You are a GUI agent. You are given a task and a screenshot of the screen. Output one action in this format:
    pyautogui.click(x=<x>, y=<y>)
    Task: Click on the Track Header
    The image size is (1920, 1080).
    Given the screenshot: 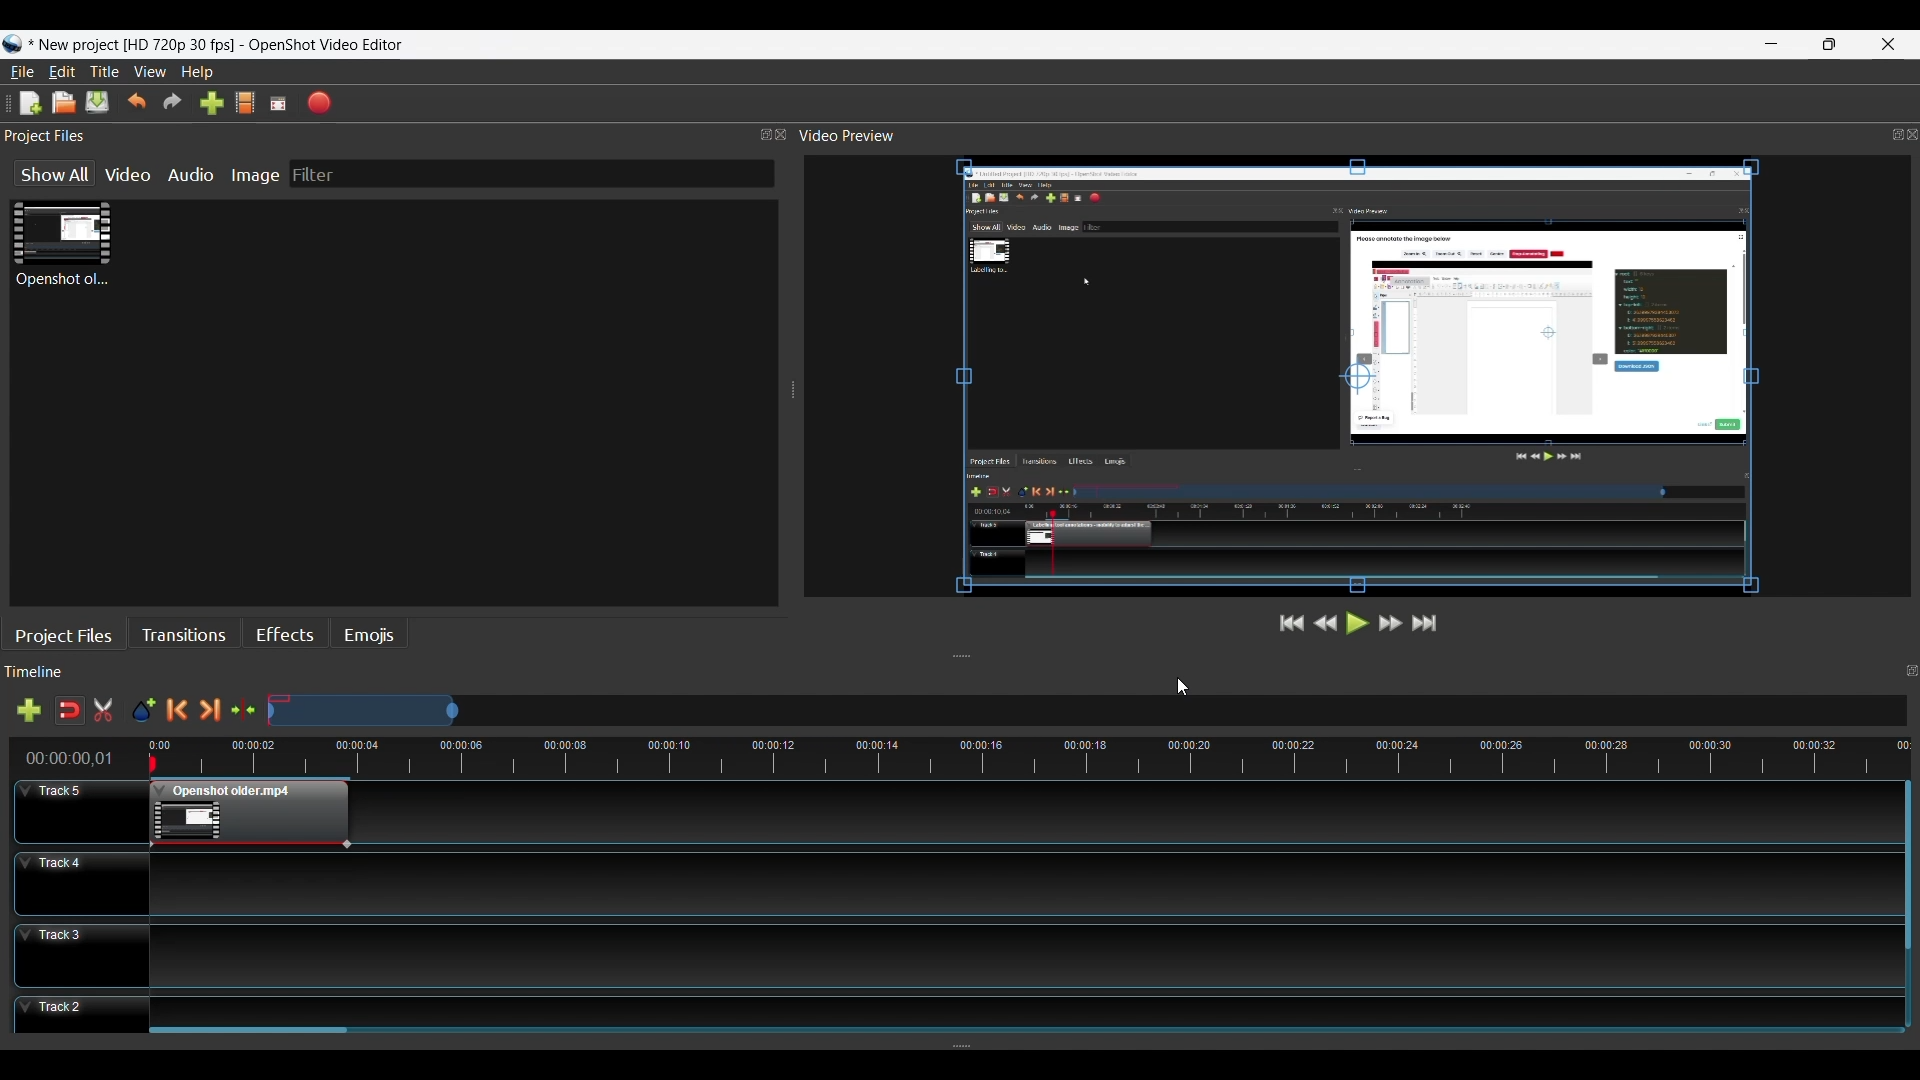 What is the action you would take?
    pyautogui.click(x=70, y=809)
    